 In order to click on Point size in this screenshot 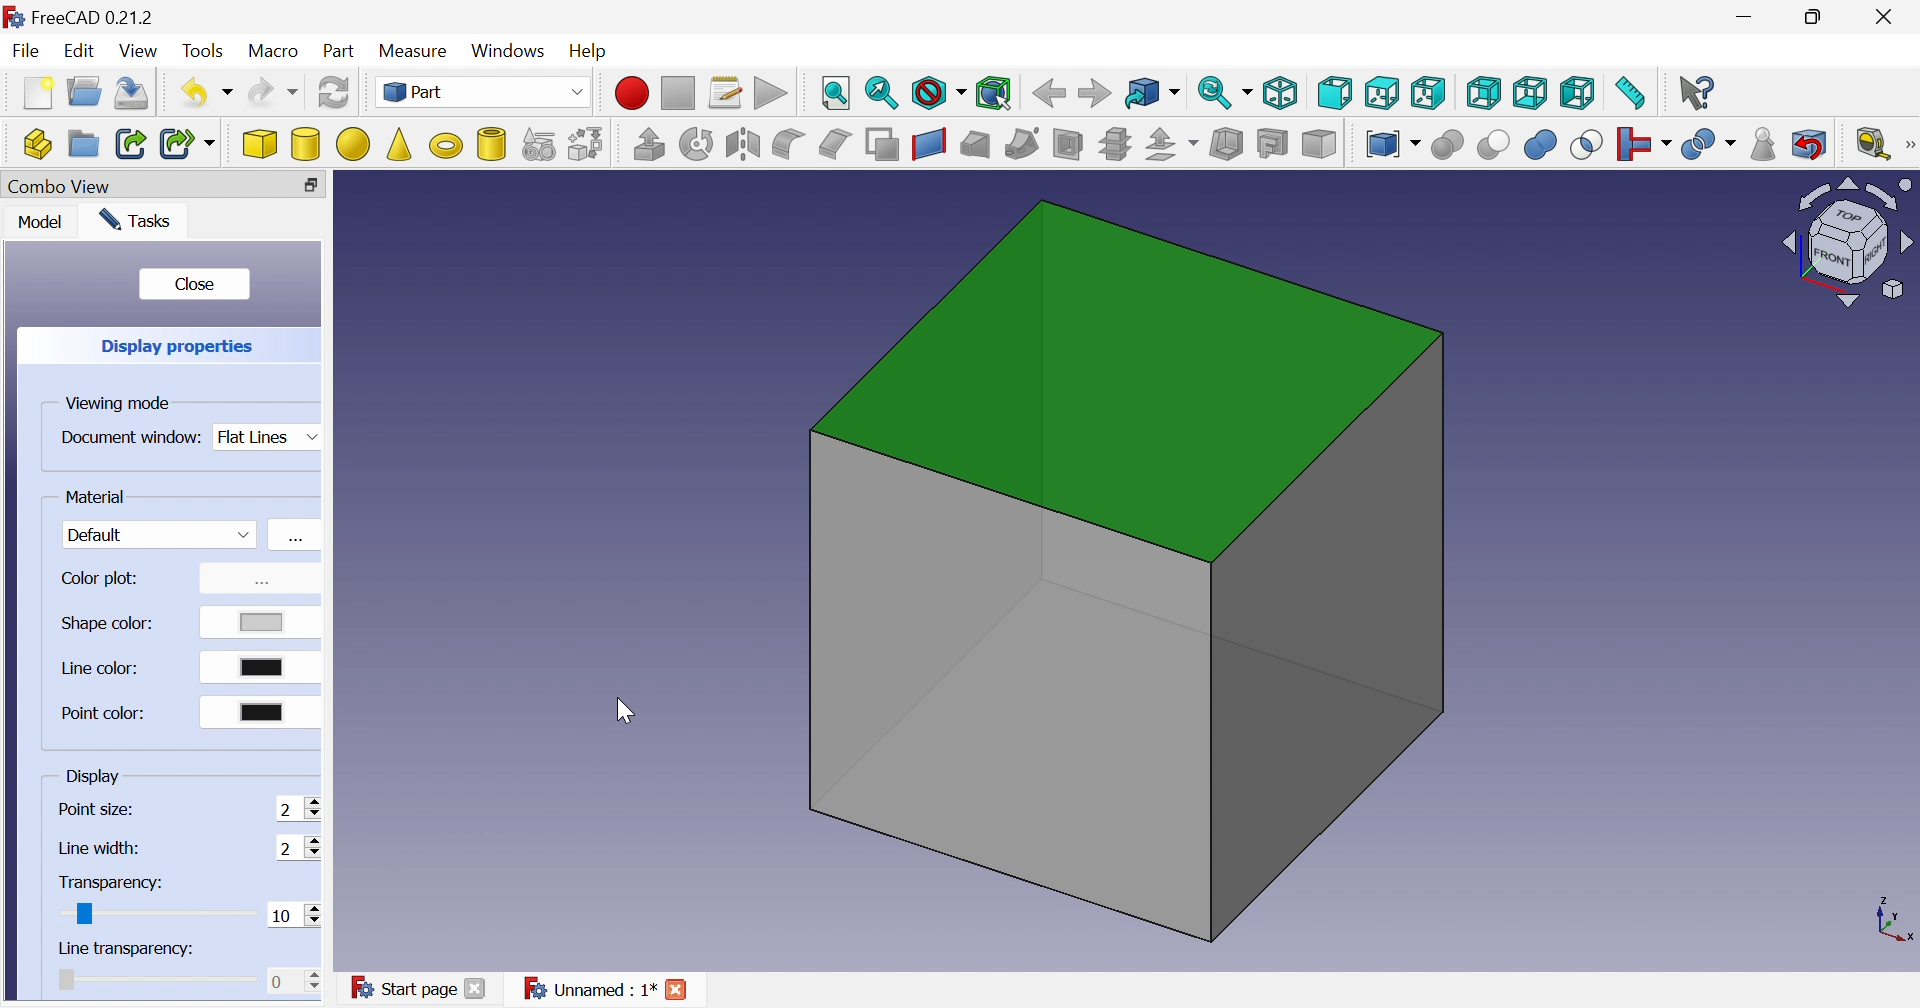, I will do `click(96, 810)`.